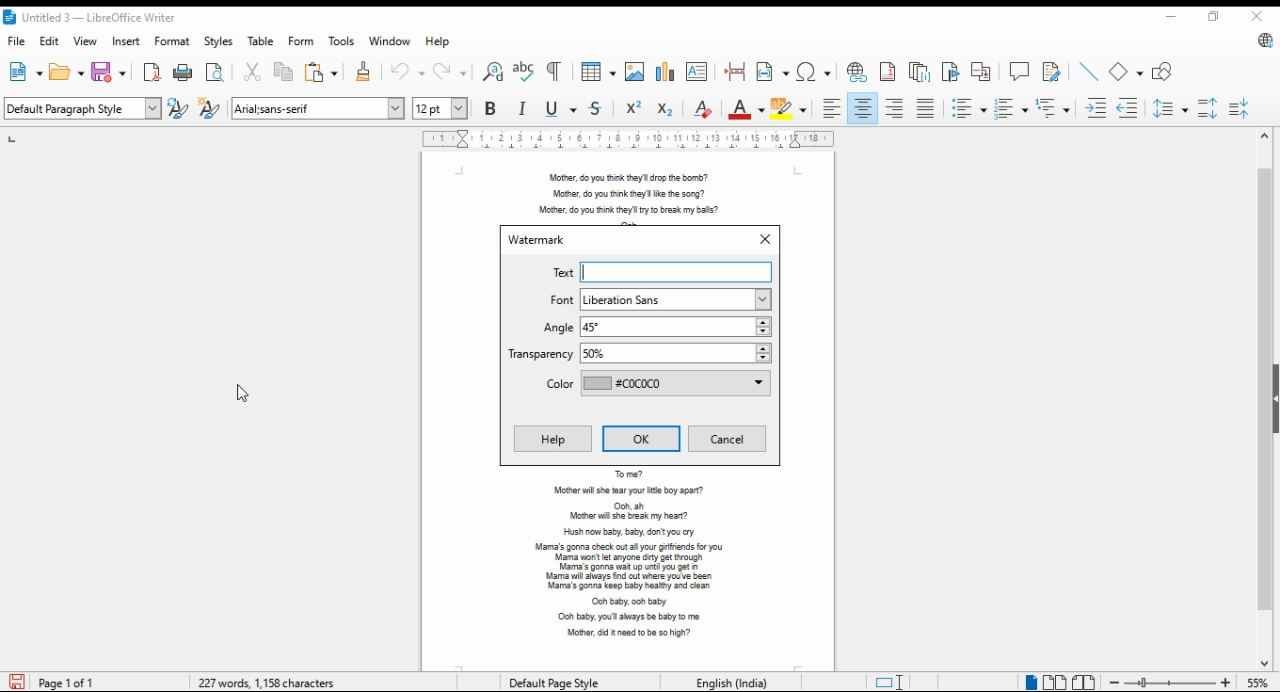 The image size is (1280, 692). What do you see at coordinates (84, 108) in the screenshot?
I see `select paragraph style` at bounding box center [84, 108].